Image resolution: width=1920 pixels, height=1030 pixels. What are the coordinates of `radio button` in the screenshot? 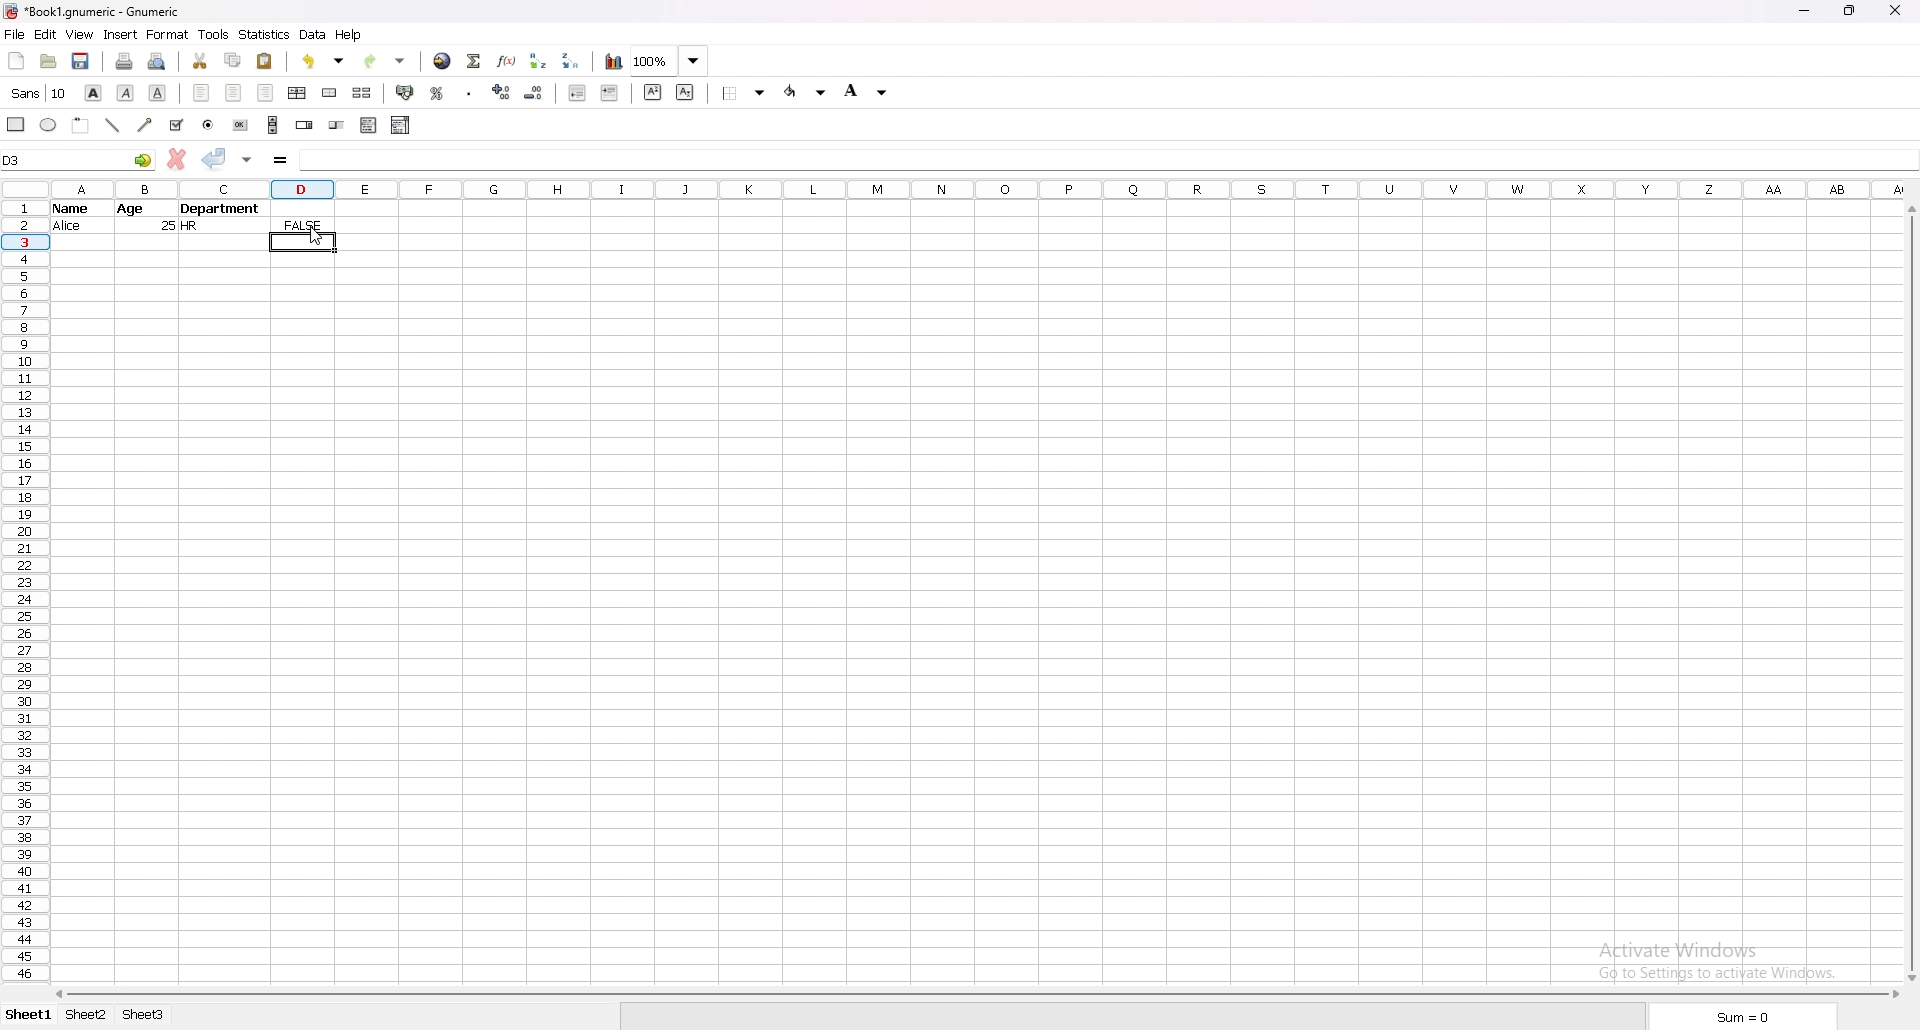 It's located at (208, 124).